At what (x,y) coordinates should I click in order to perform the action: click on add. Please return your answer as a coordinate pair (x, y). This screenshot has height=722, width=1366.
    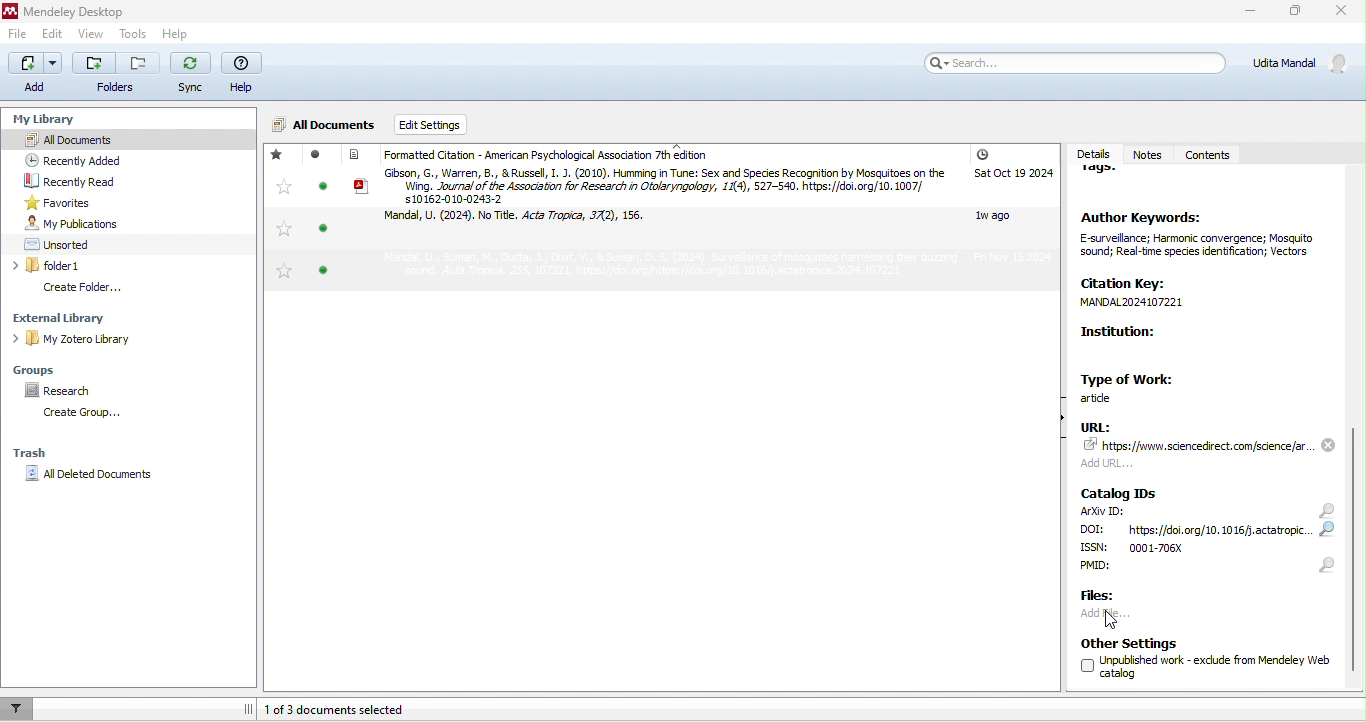
    Looking at the image, I should click on (35, 72).